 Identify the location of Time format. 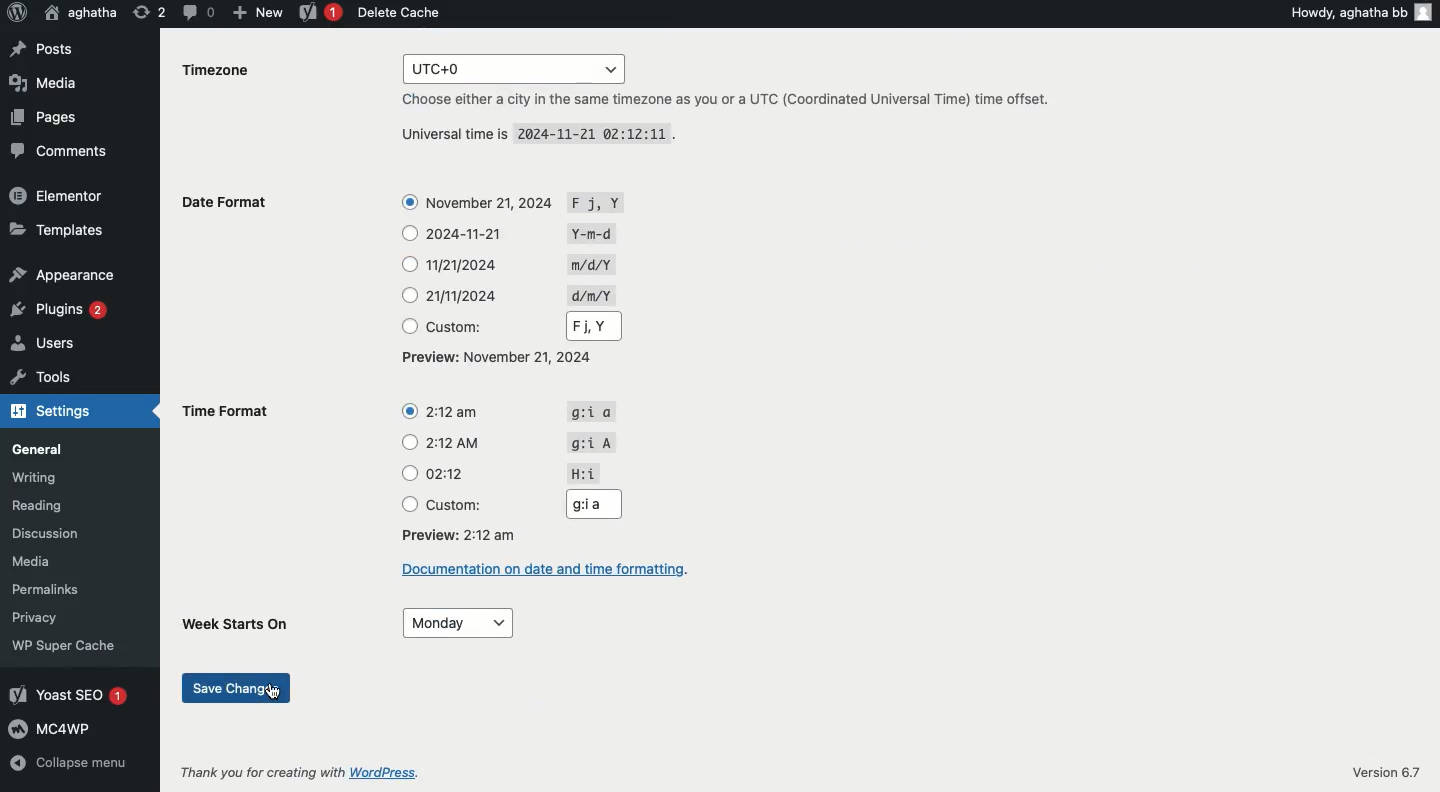
(227, 415).